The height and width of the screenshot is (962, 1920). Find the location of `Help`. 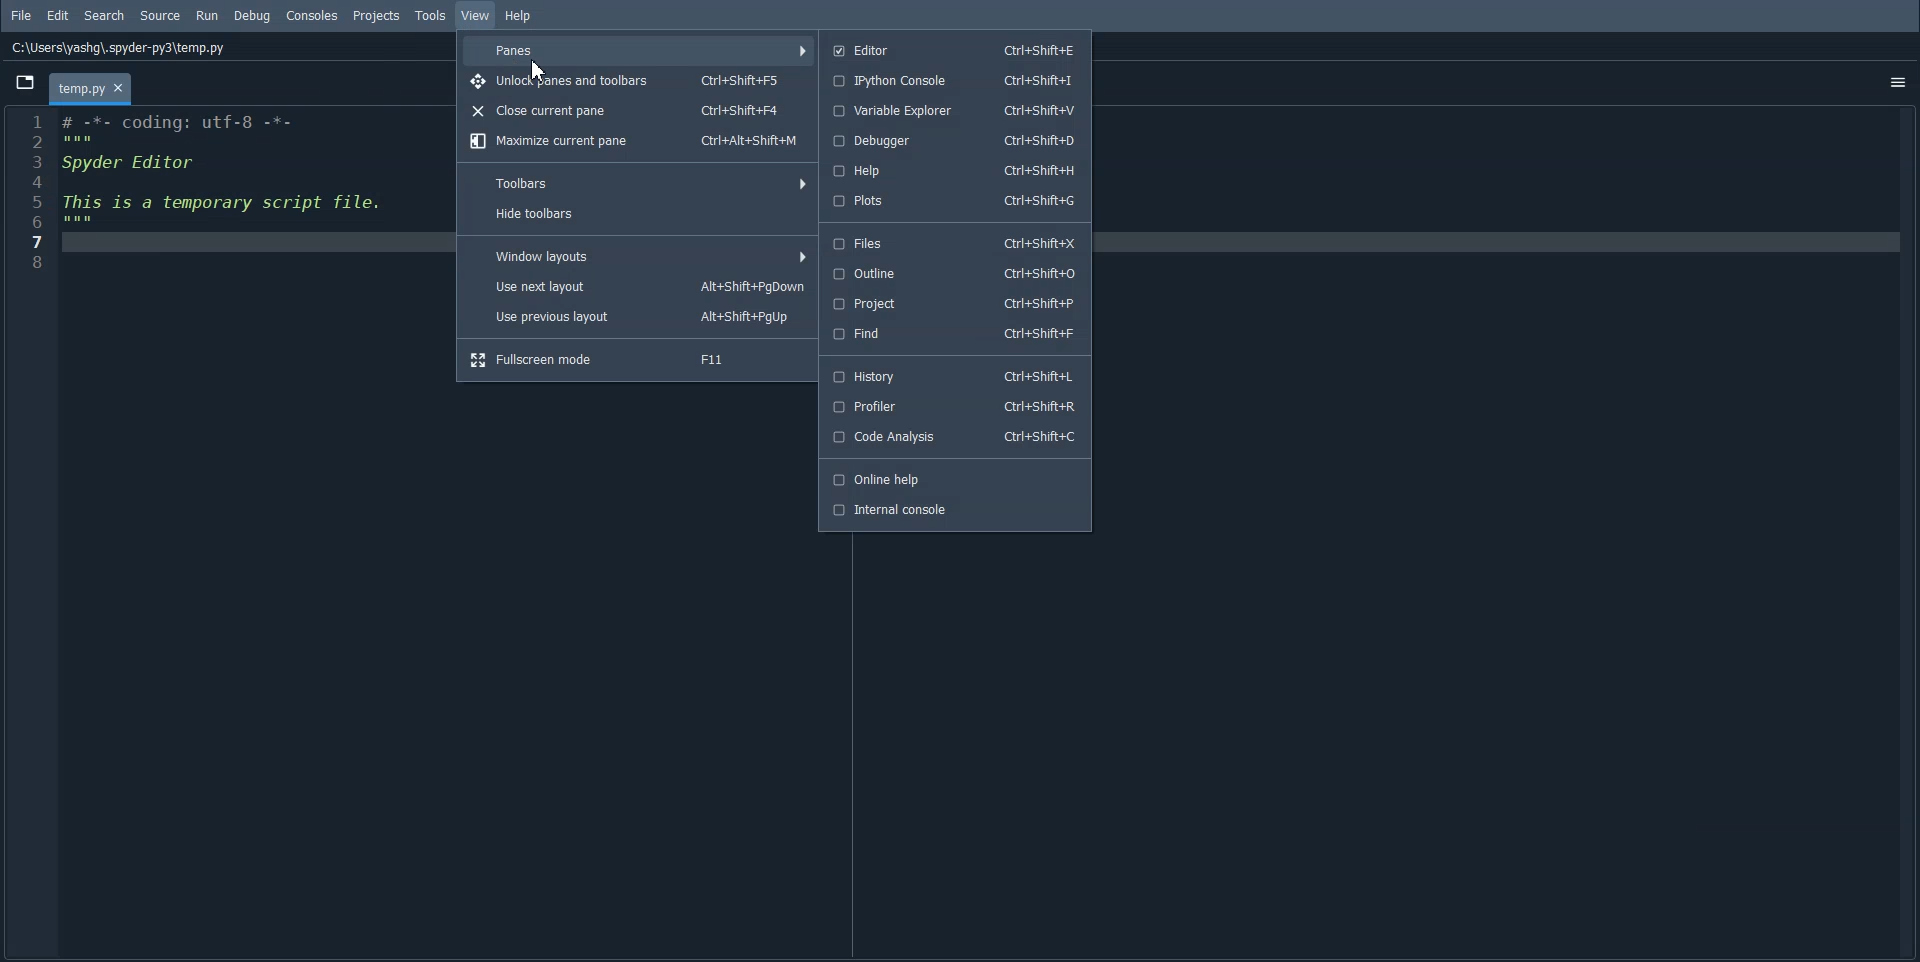

Help is located at coordinates (955, 170).